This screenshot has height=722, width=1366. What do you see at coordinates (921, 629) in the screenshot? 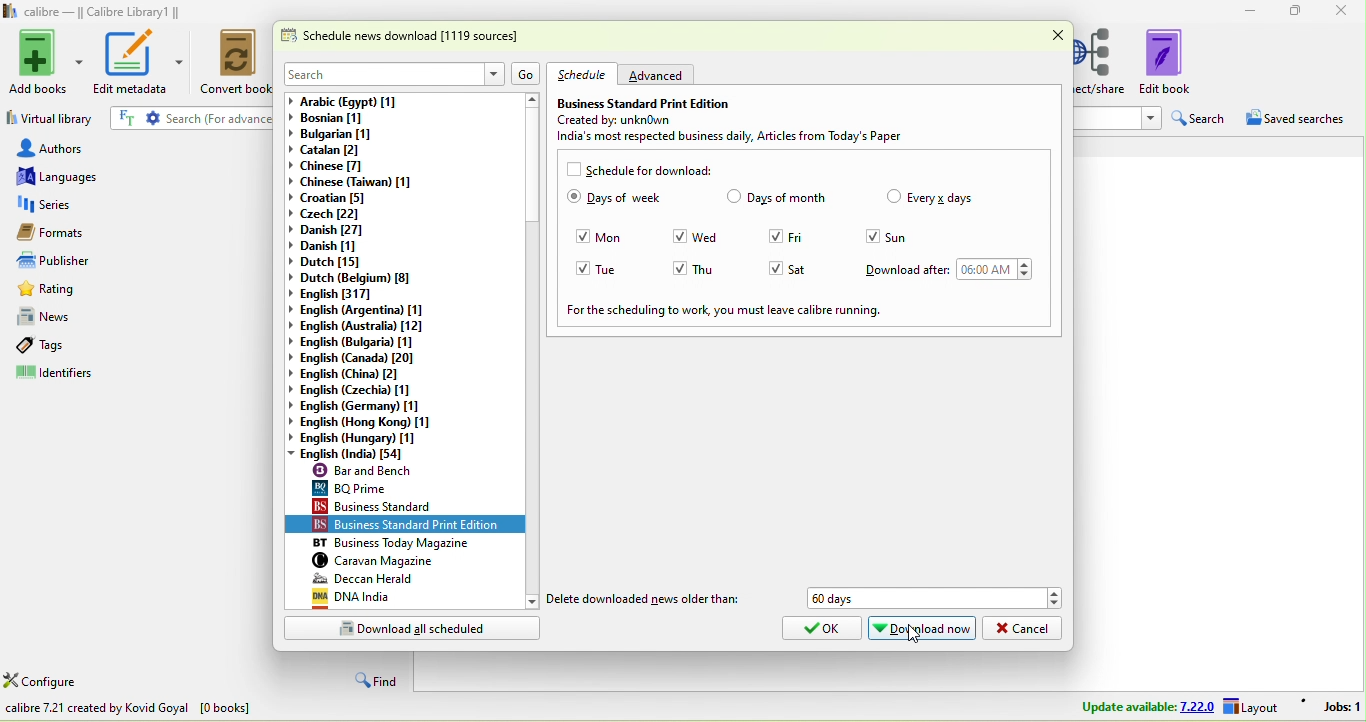
I see `download now` at bounding box center [921, 629].